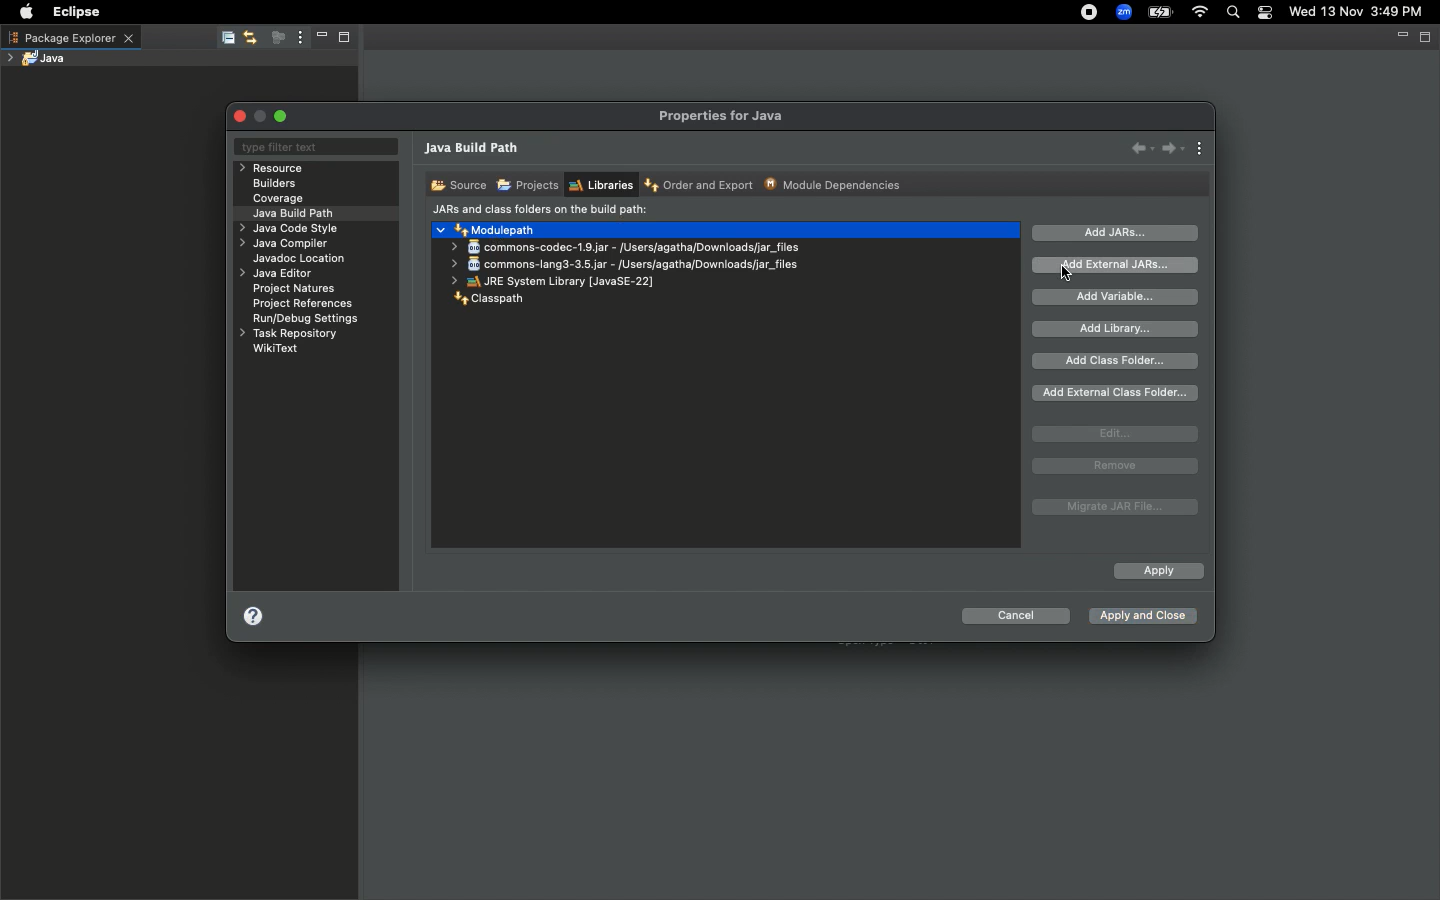  What do you see at coordinates (1357, 10) in the screenshot?
I see `Wed 13 Nov 3:49 PM` at bounding box center [1357, 10].